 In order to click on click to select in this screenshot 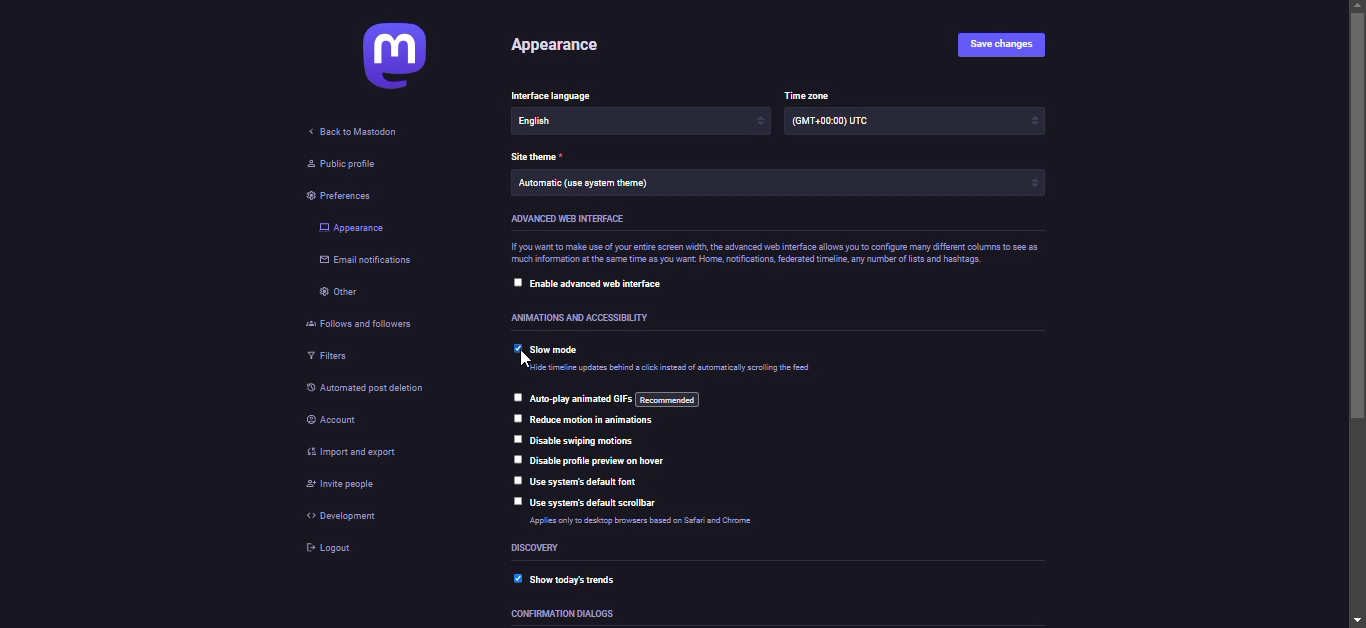, I will do `click(518, 478)`.